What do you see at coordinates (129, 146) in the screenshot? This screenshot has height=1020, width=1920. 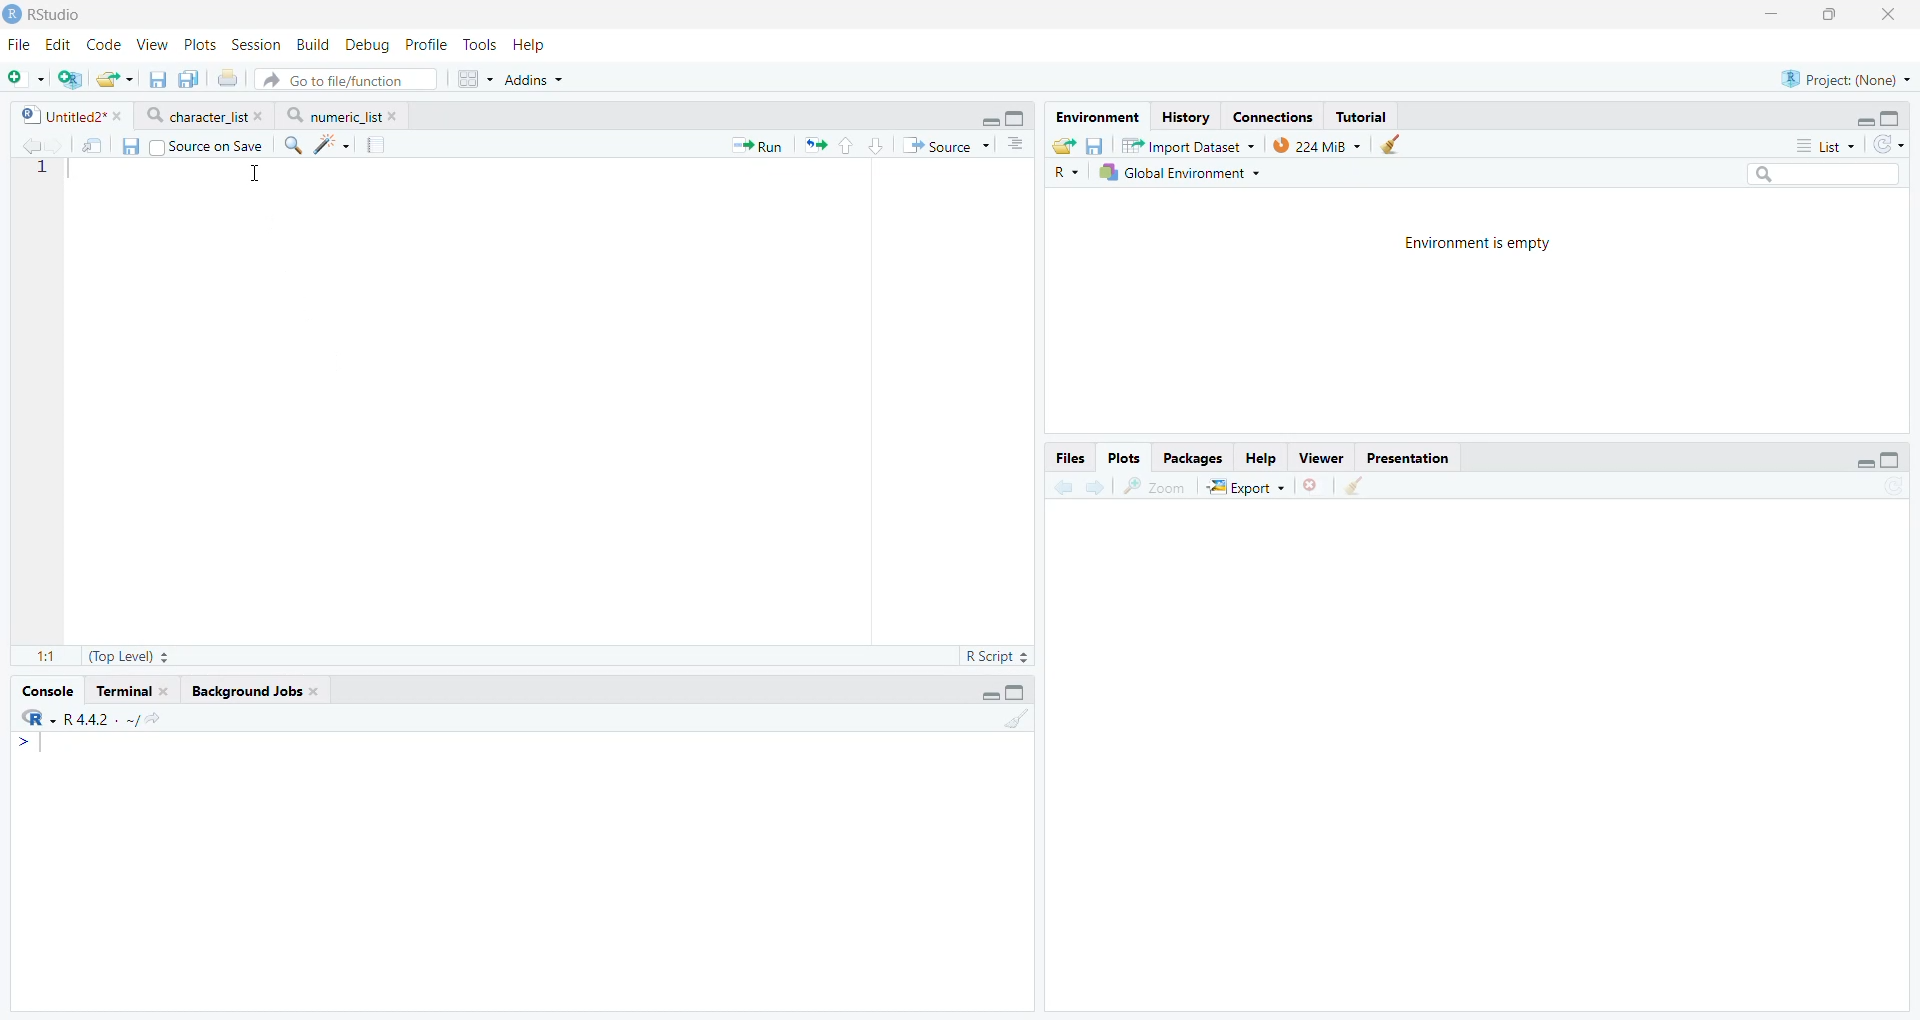 I see `Save` at bounding box center [129, 146].